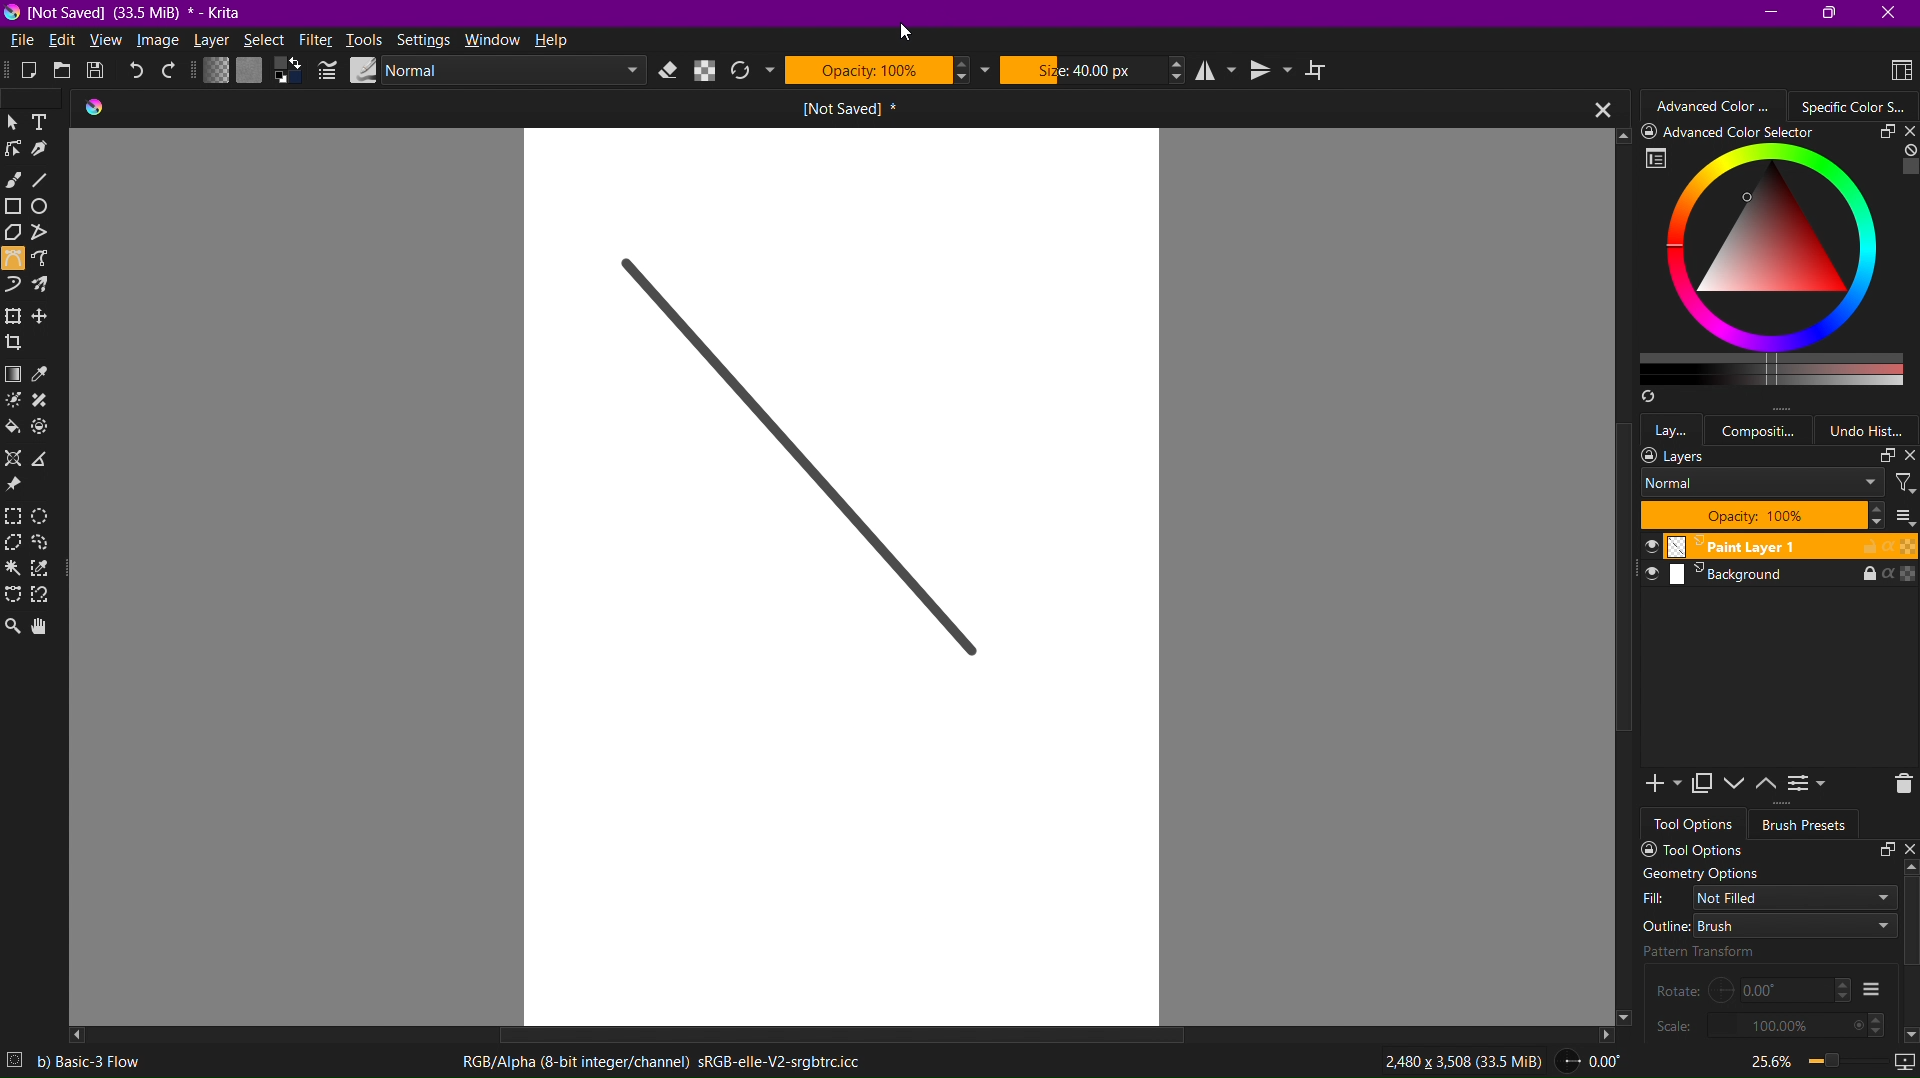 The width and height of the screenshot is (1920, 1078). I want to click on Fill , so click(1770, 897).